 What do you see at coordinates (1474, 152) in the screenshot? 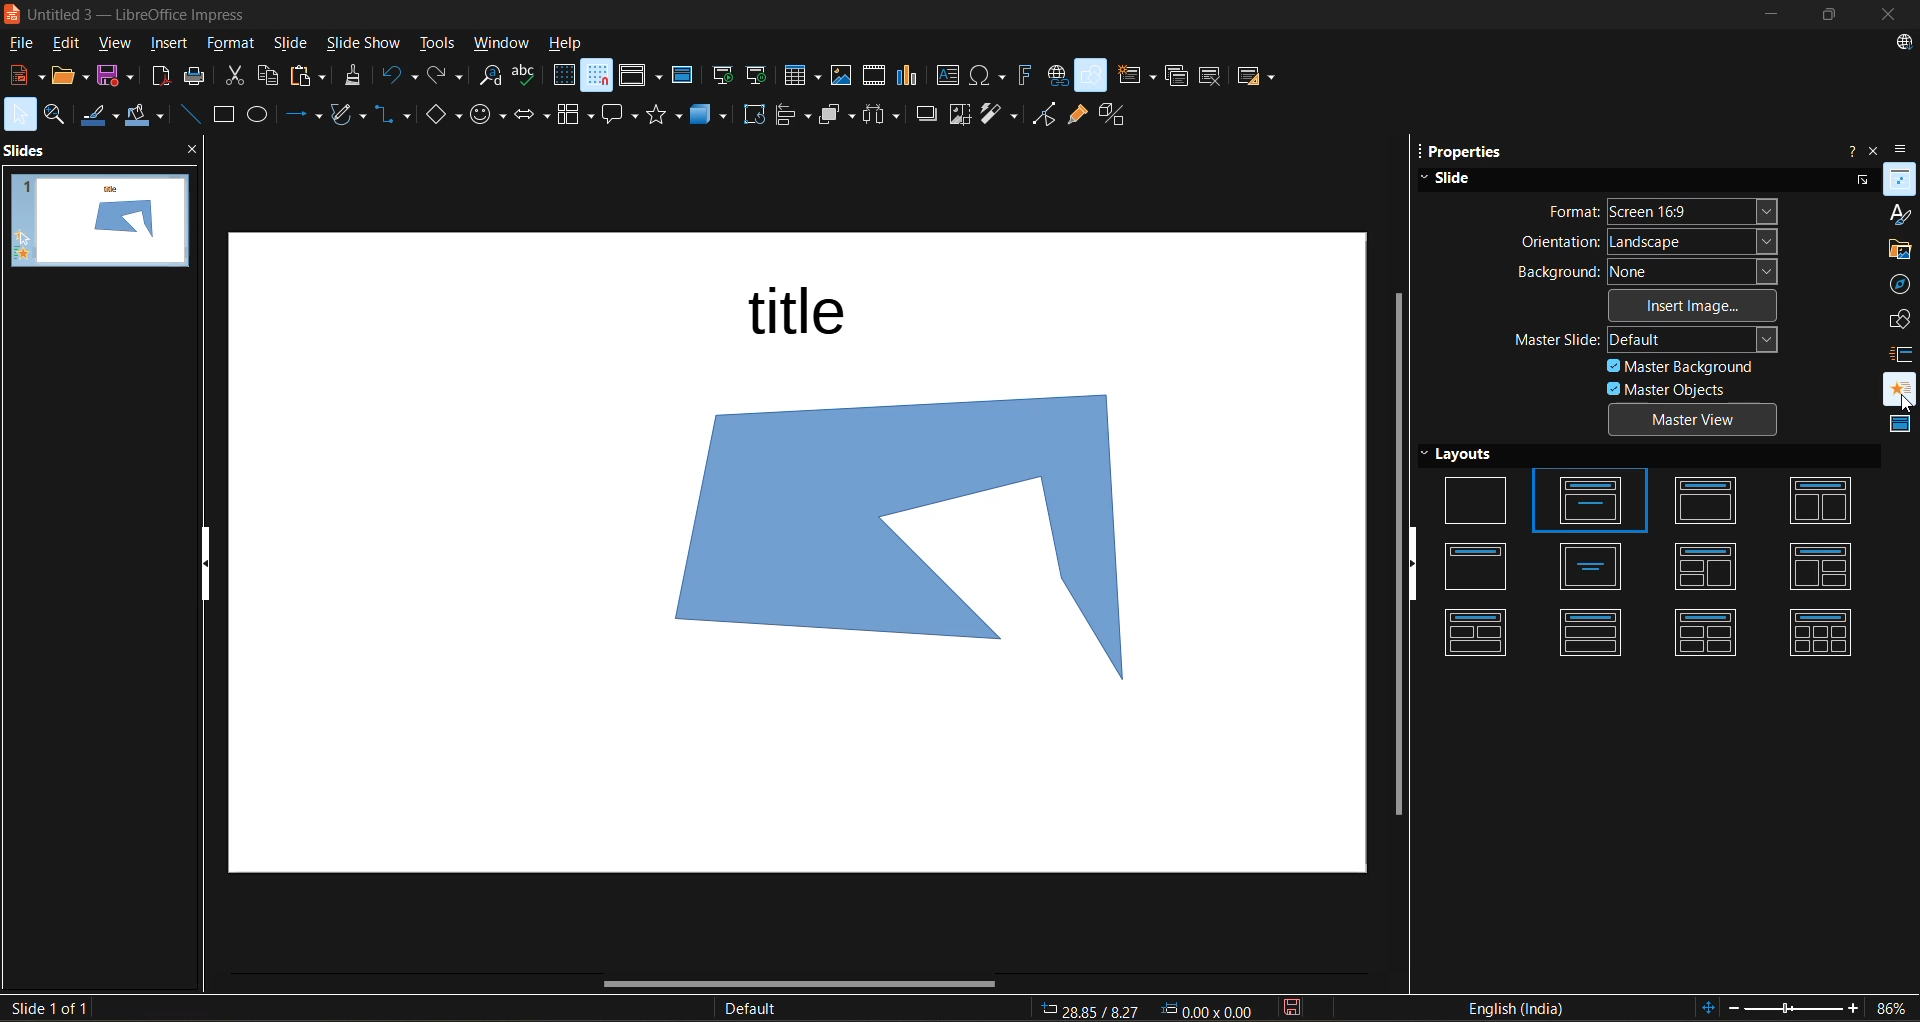
I see `properties` at bounding box center [1474, 152].